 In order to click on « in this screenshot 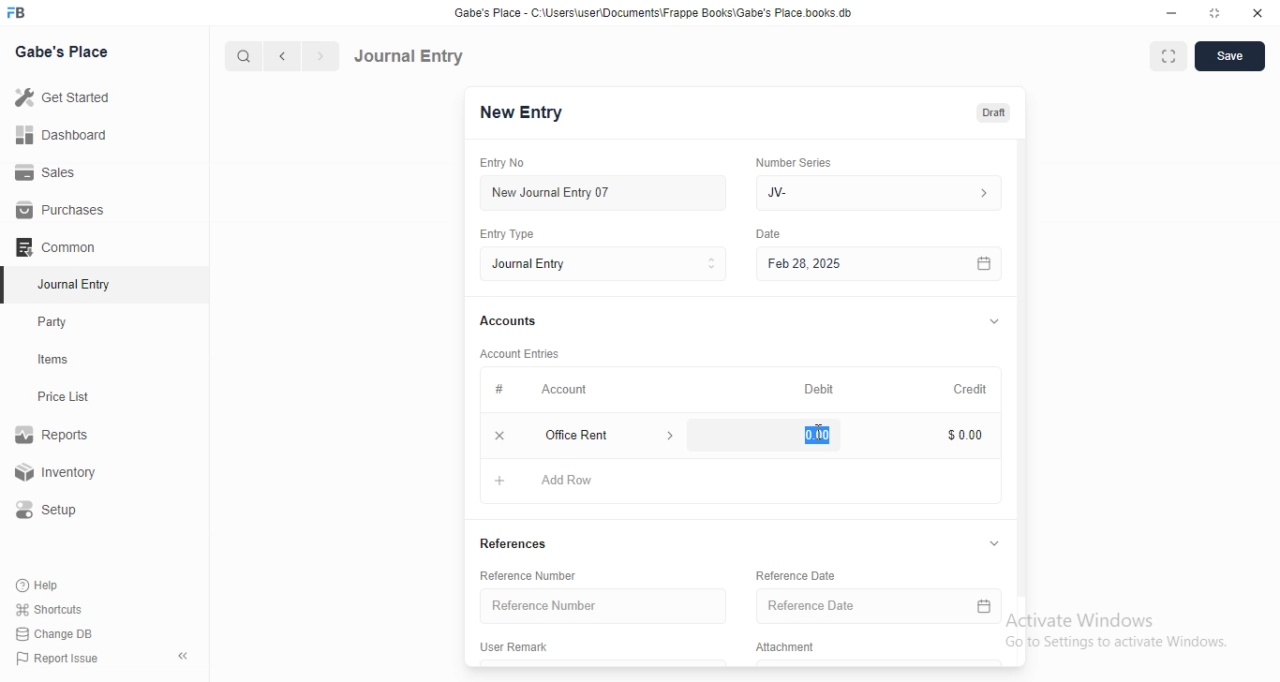, I will do `click(185, 657)`.